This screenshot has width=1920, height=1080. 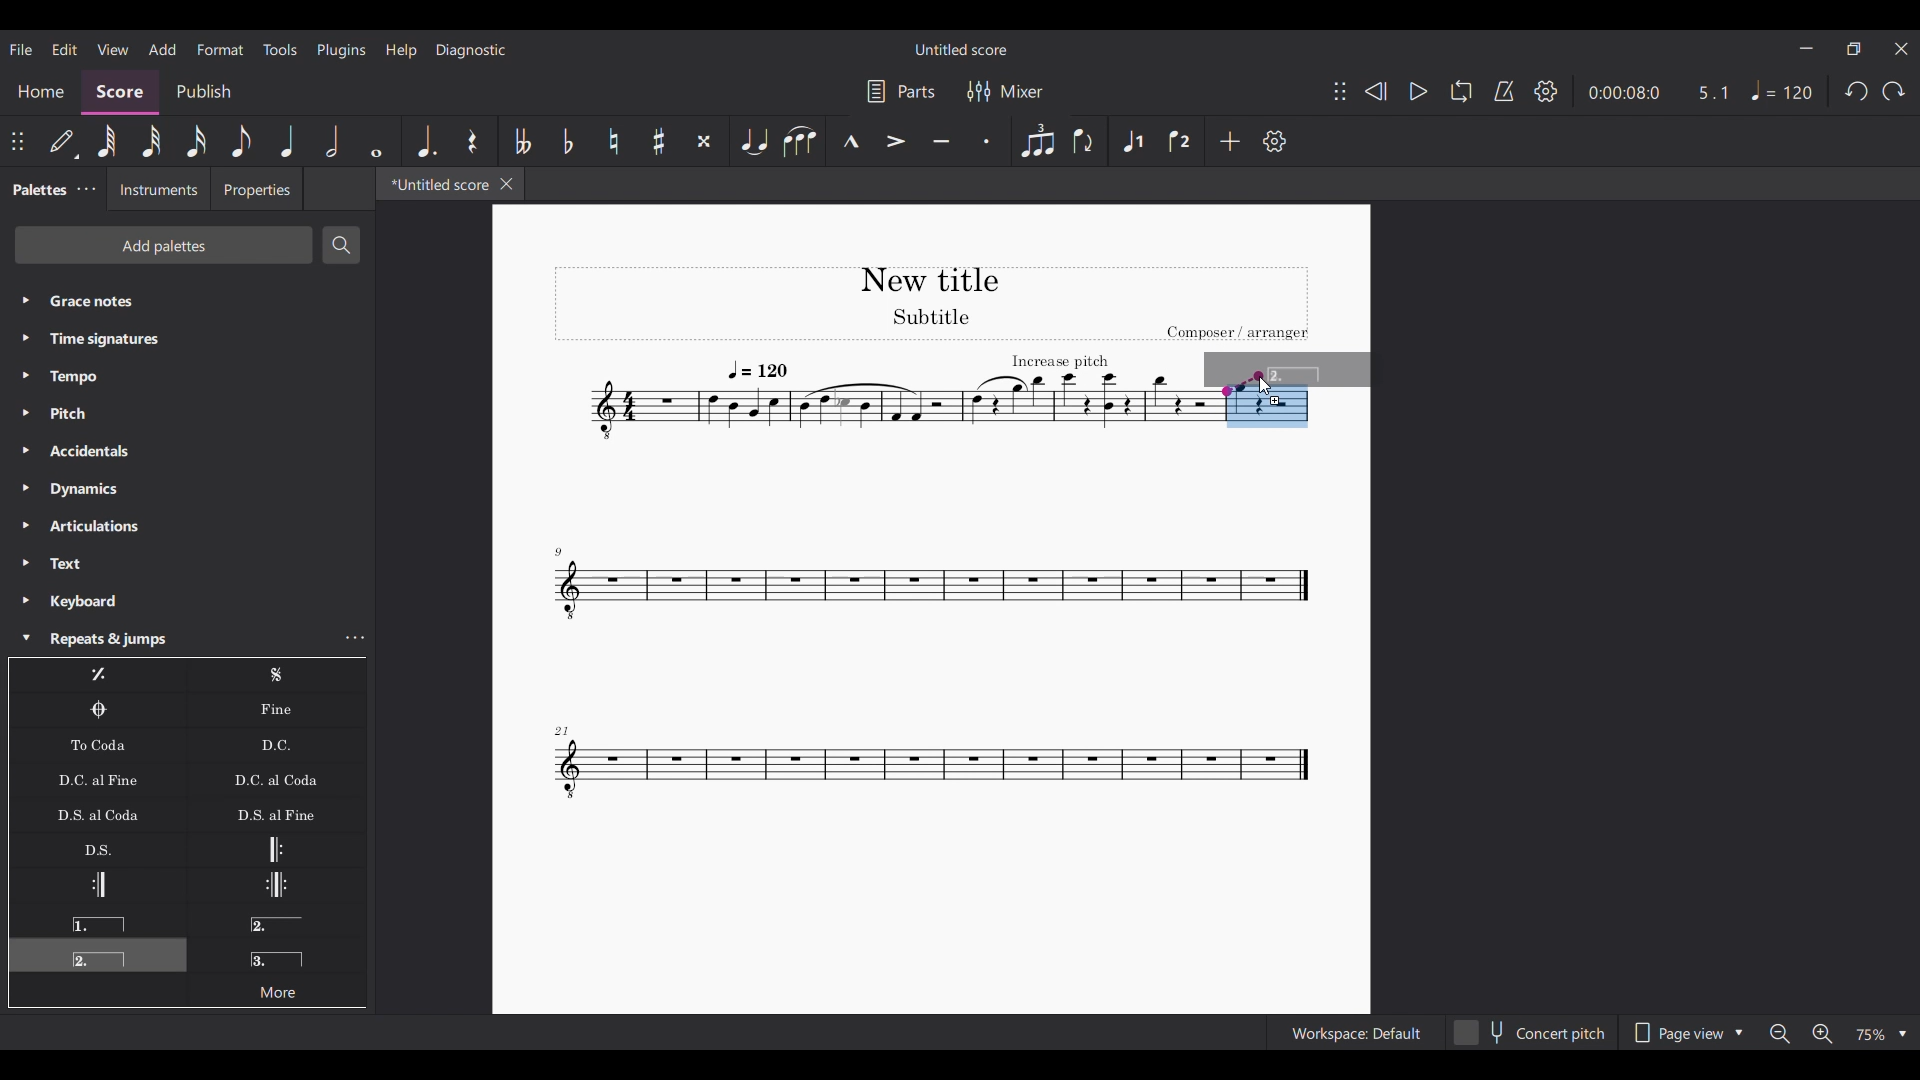 I want to click on Show in smaller tab, so click(x=1853, y=49).